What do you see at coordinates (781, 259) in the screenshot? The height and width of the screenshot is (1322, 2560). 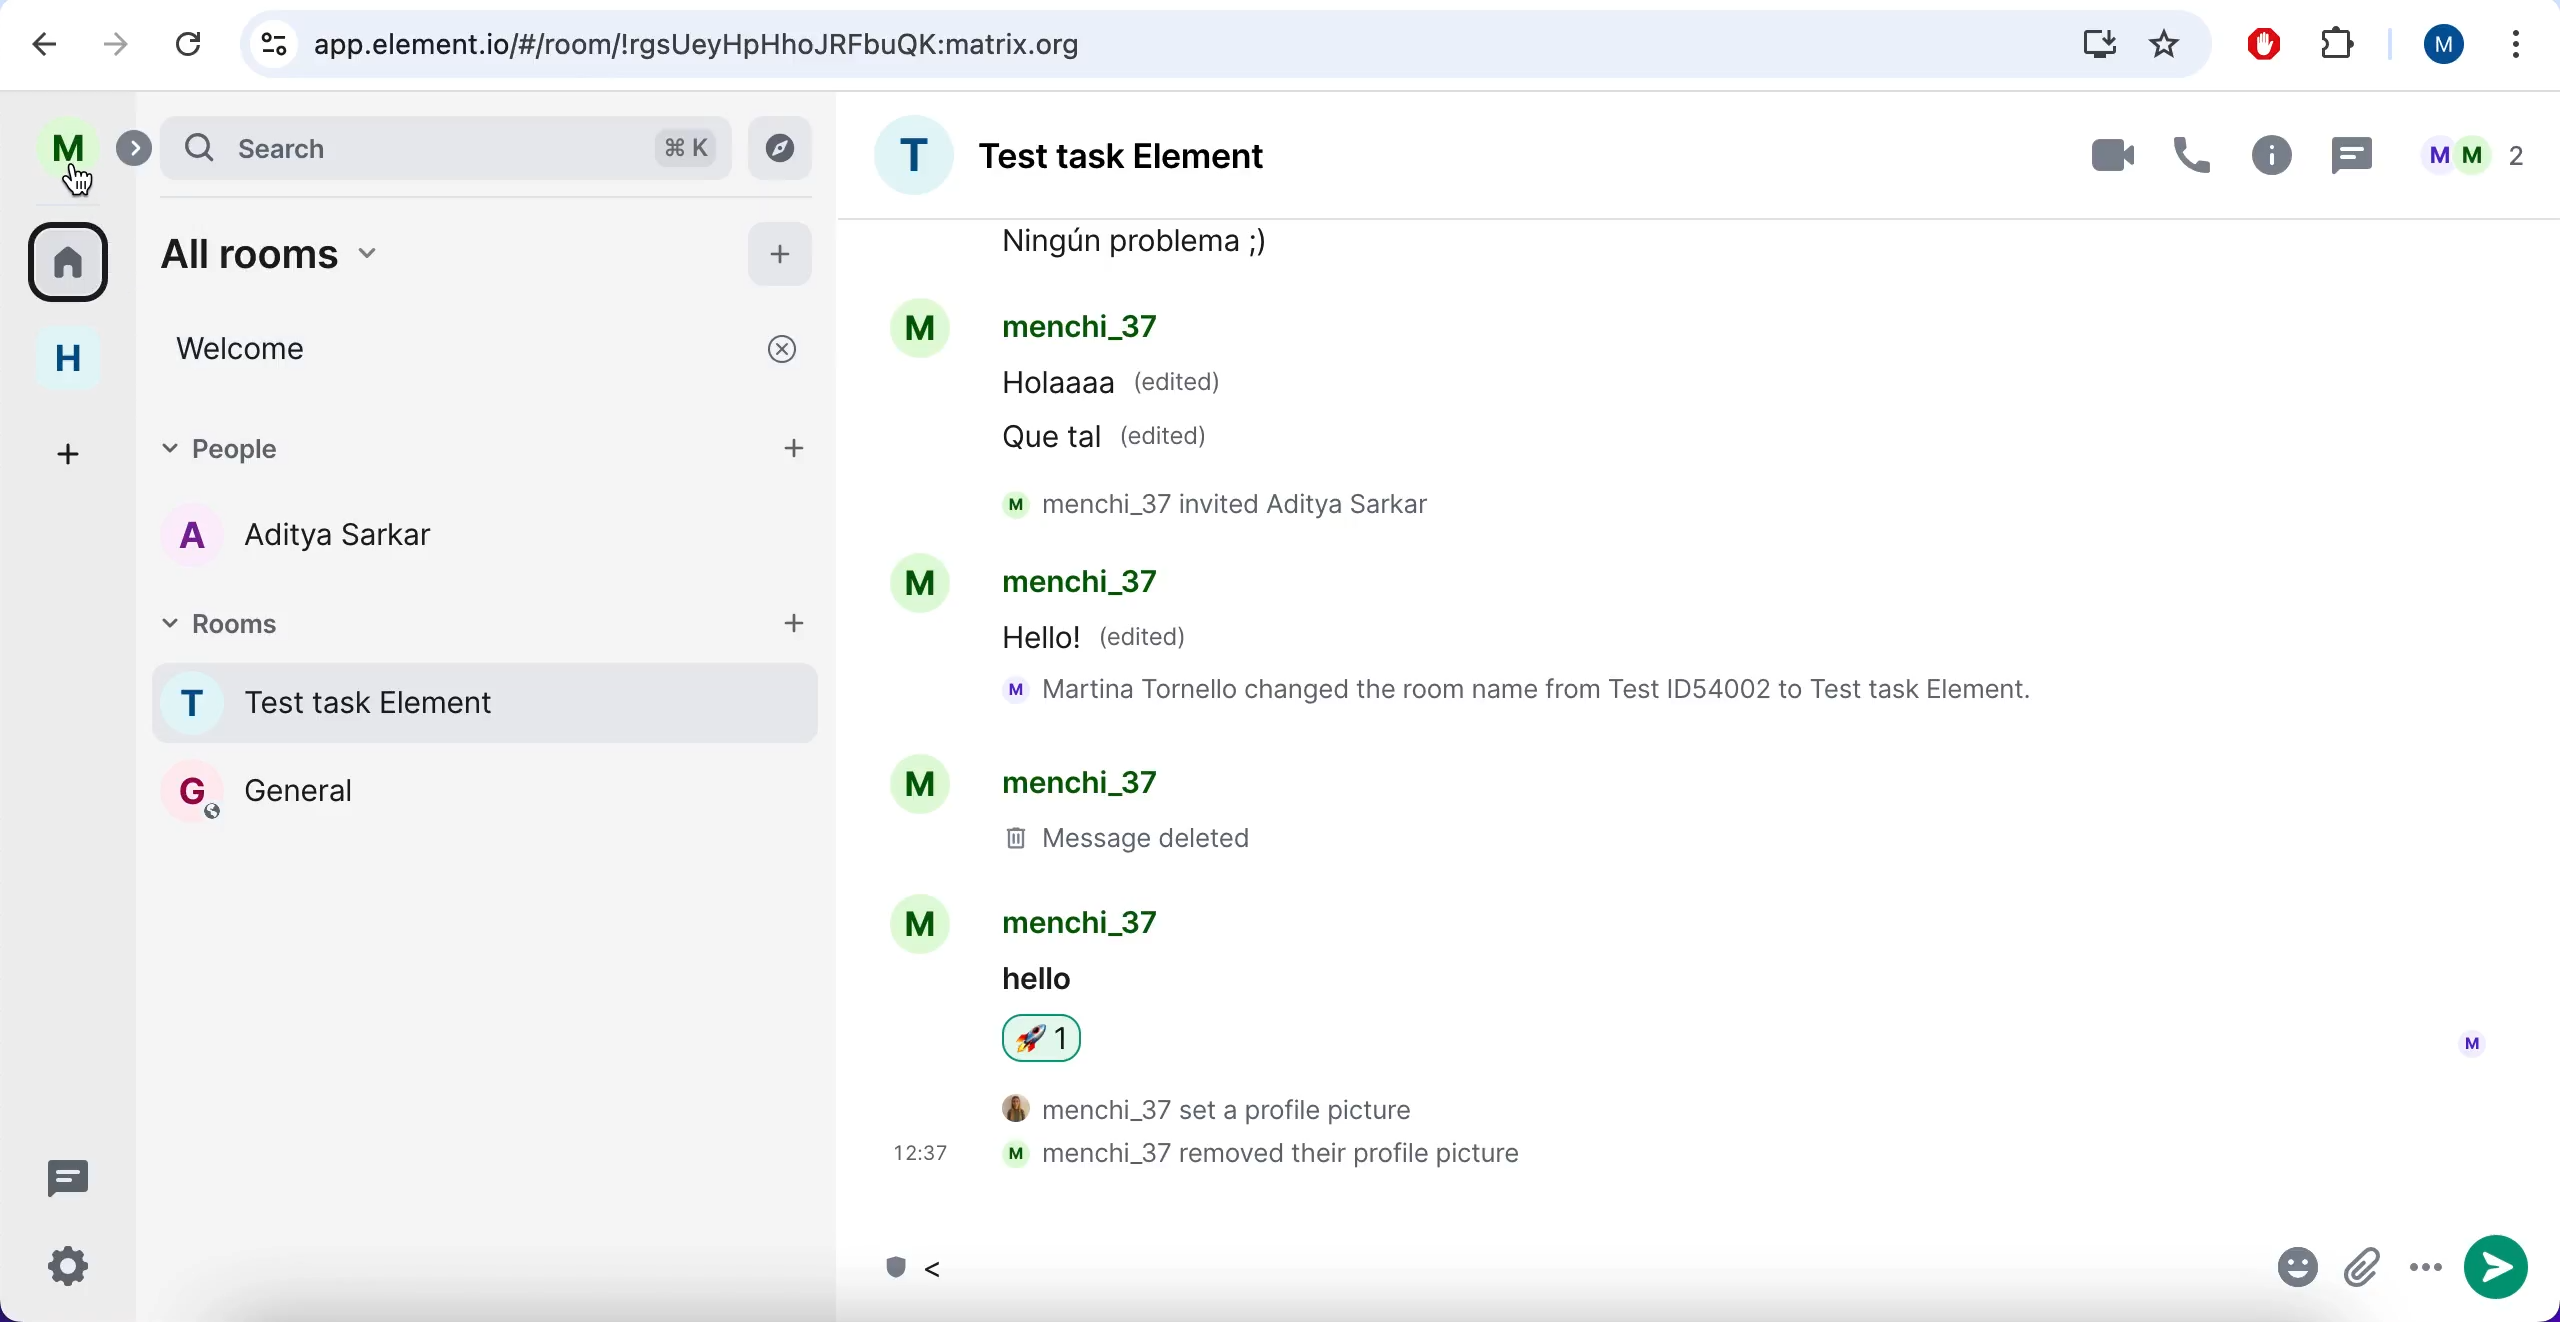 I see `add` at bounding box center [781, 259].